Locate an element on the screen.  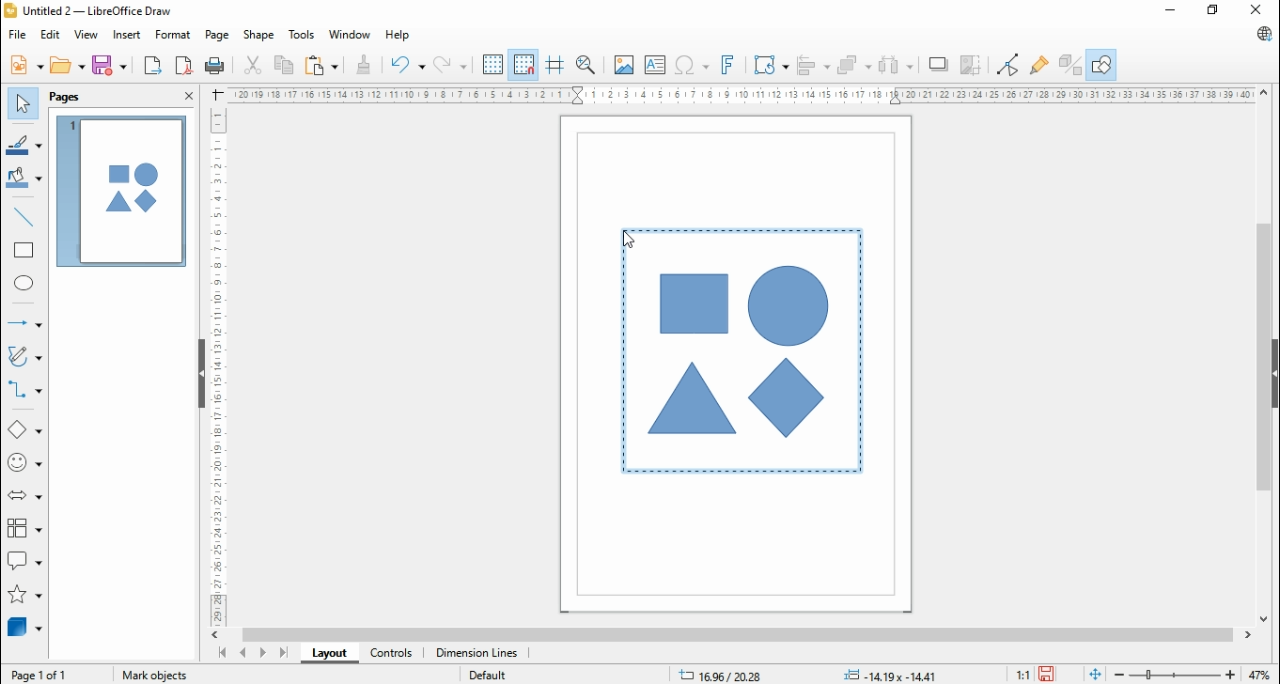
show grid is located at coordinates (493, 64).